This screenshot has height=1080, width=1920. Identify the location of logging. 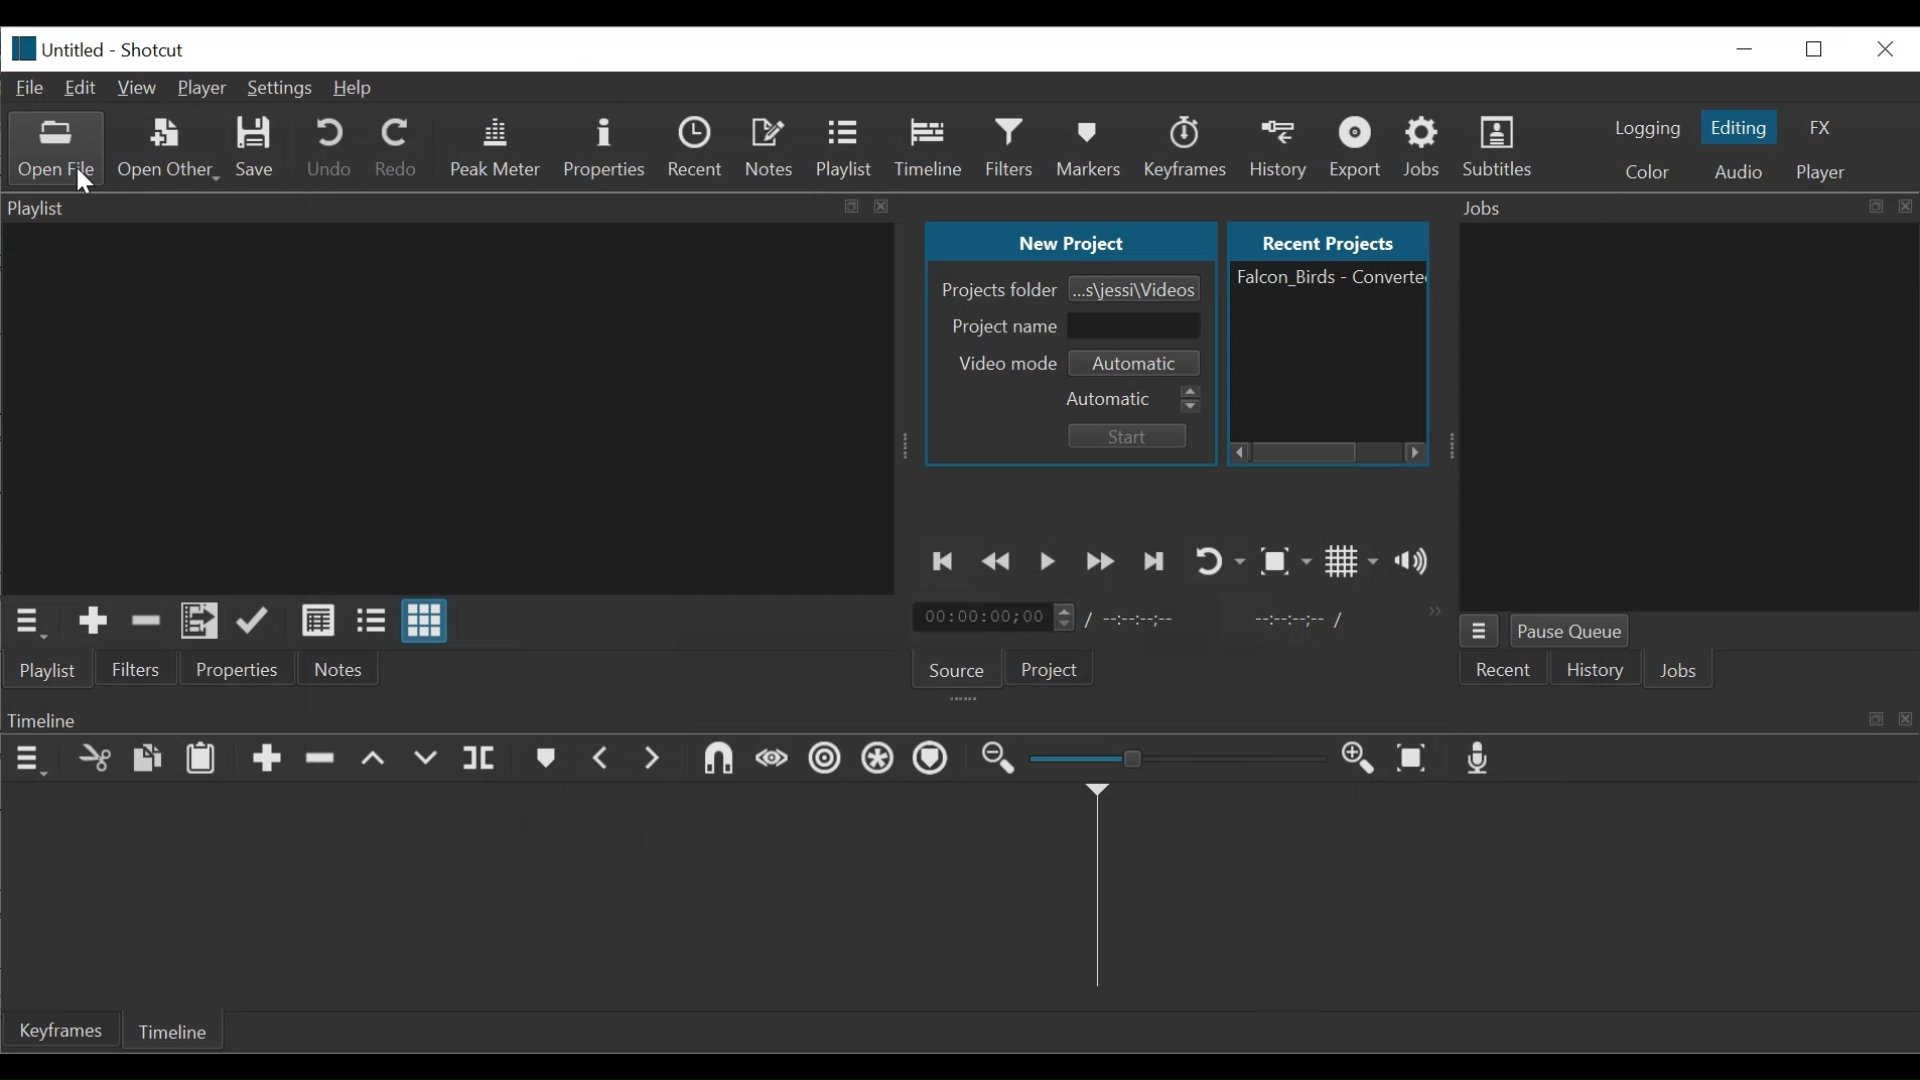
(1645, 130).